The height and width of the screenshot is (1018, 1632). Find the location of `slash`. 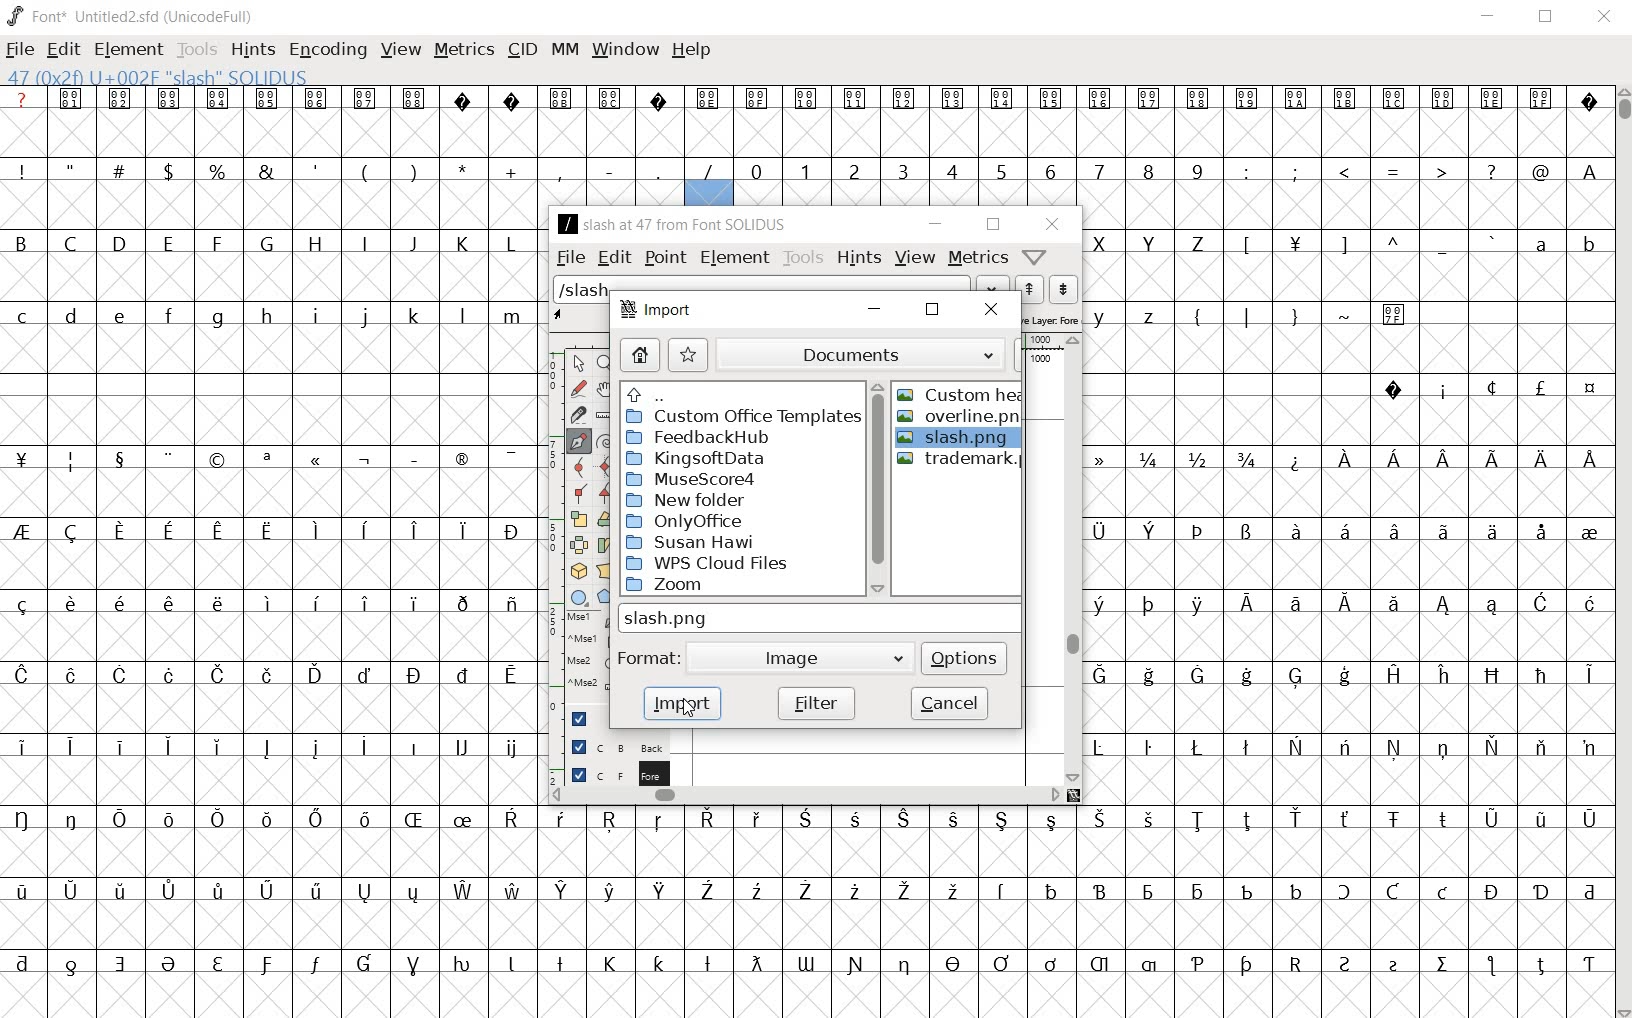

slash is located at coordinates (581, 291).